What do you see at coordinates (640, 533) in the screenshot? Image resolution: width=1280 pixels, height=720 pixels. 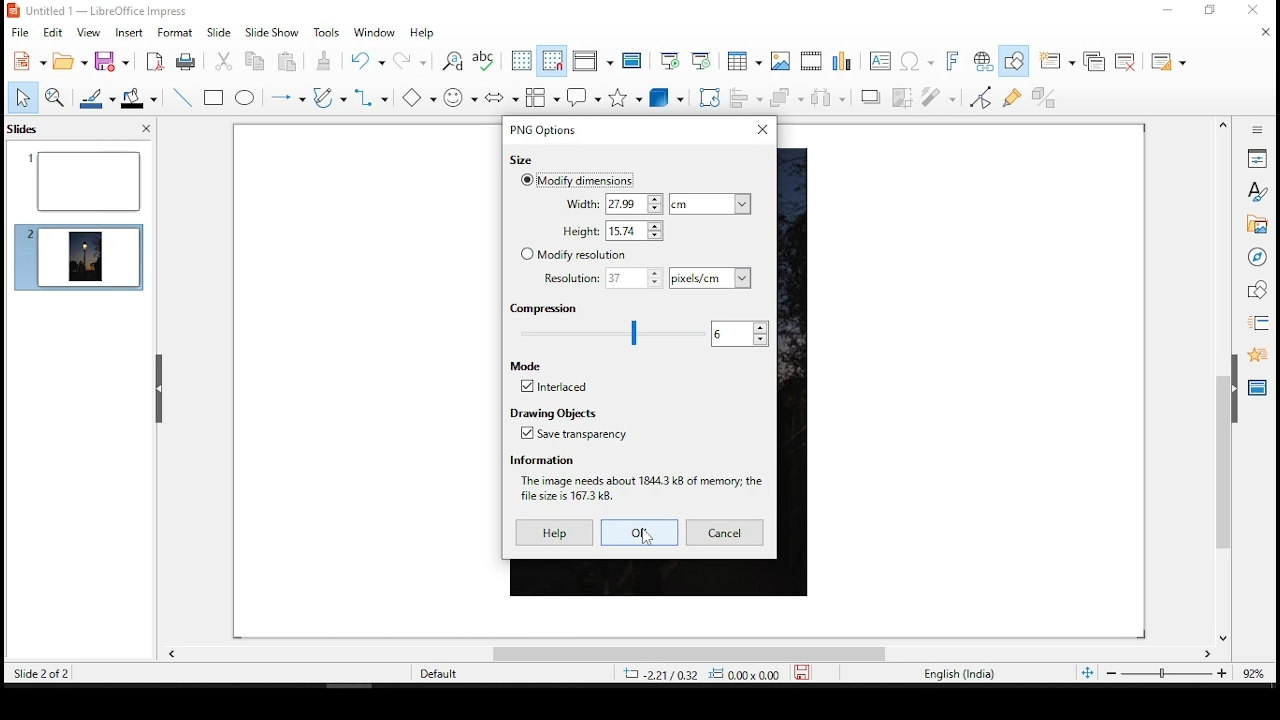 I see `ok` at bounding box center [640, 533].